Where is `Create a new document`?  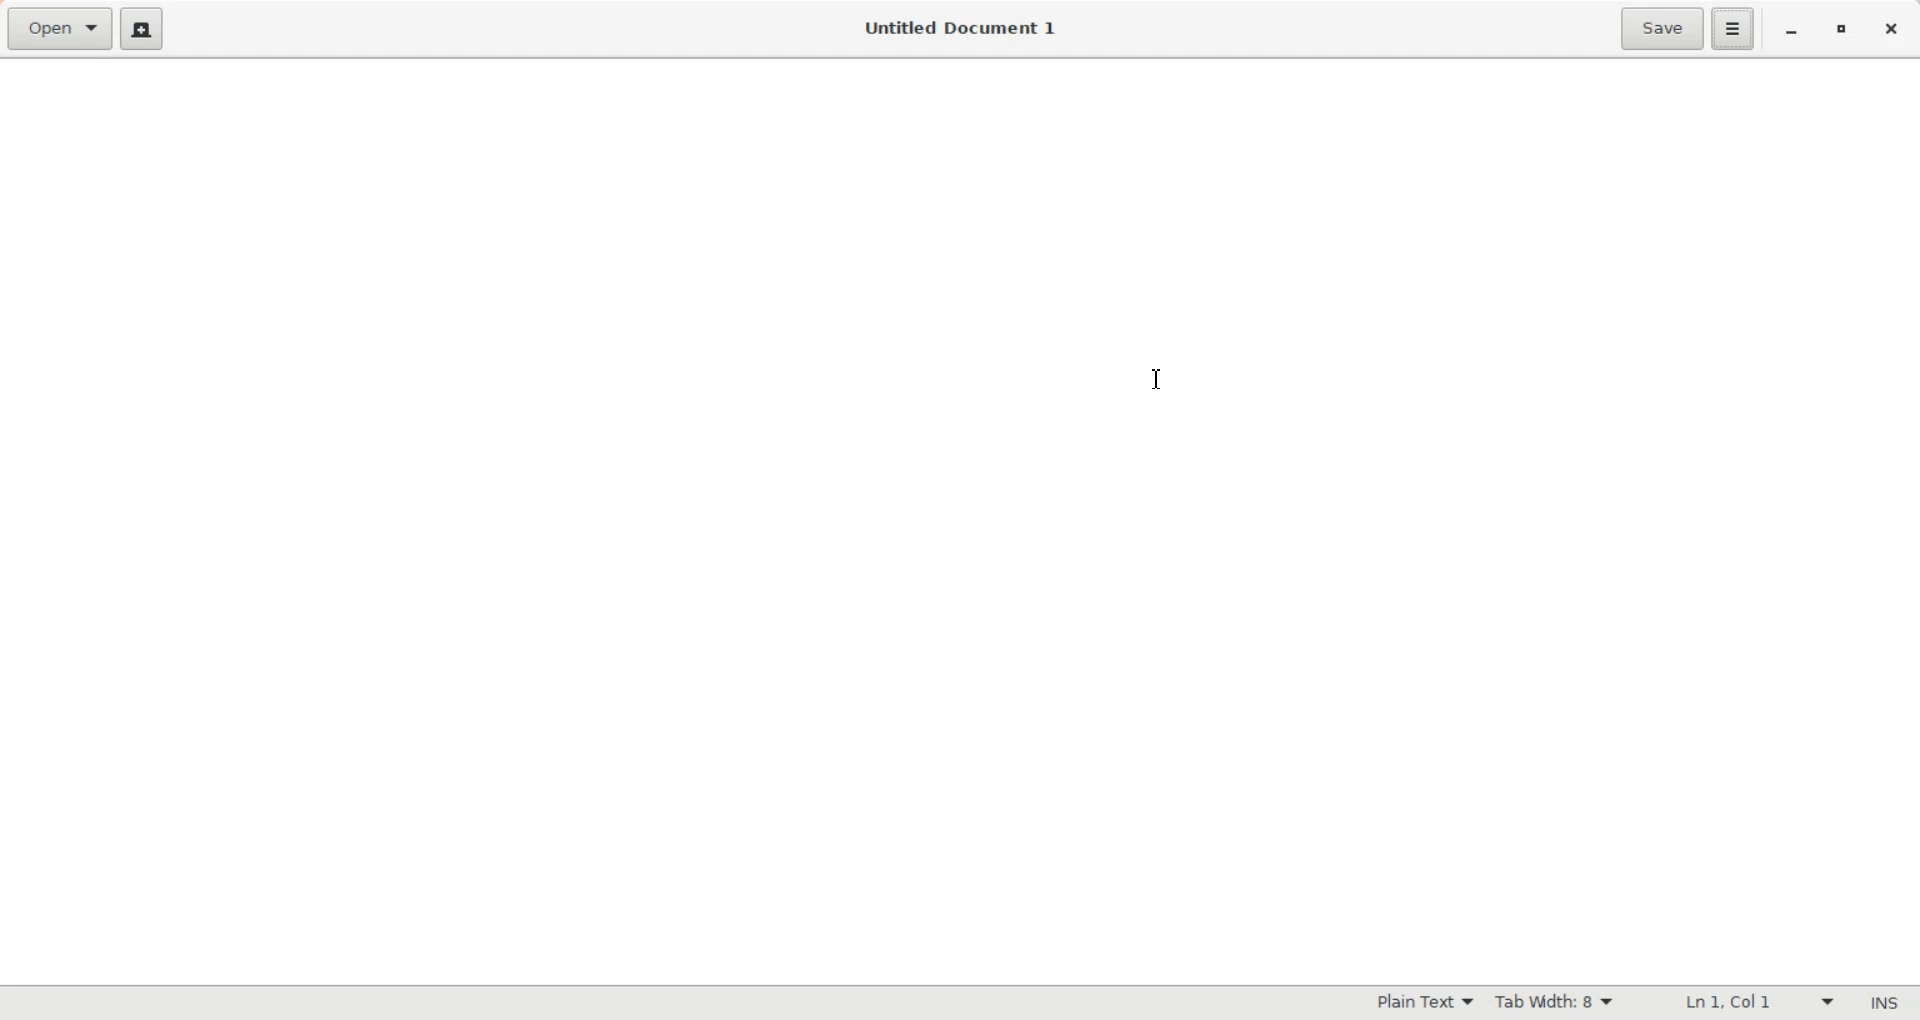
Create a new document is located at coordinates (141, 28).